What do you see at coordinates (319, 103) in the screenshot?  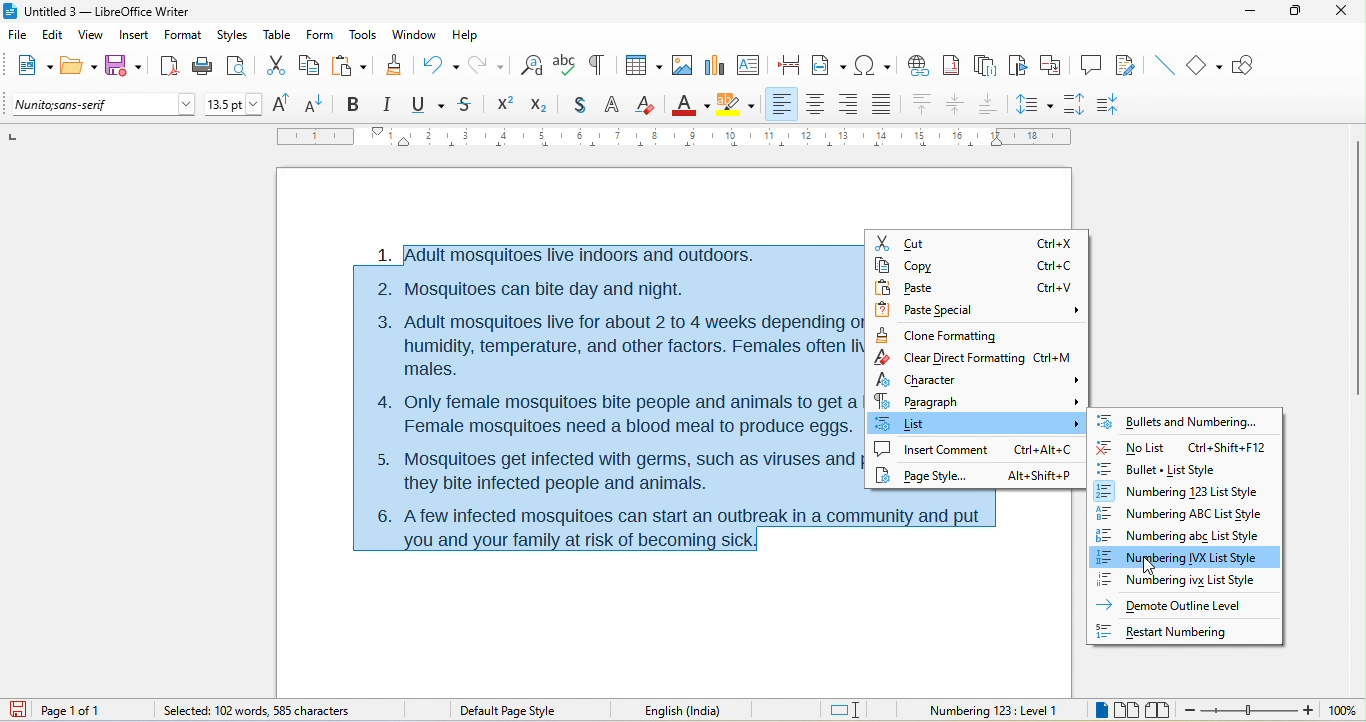 I see `decrease size` at bounding box center [319, 103].